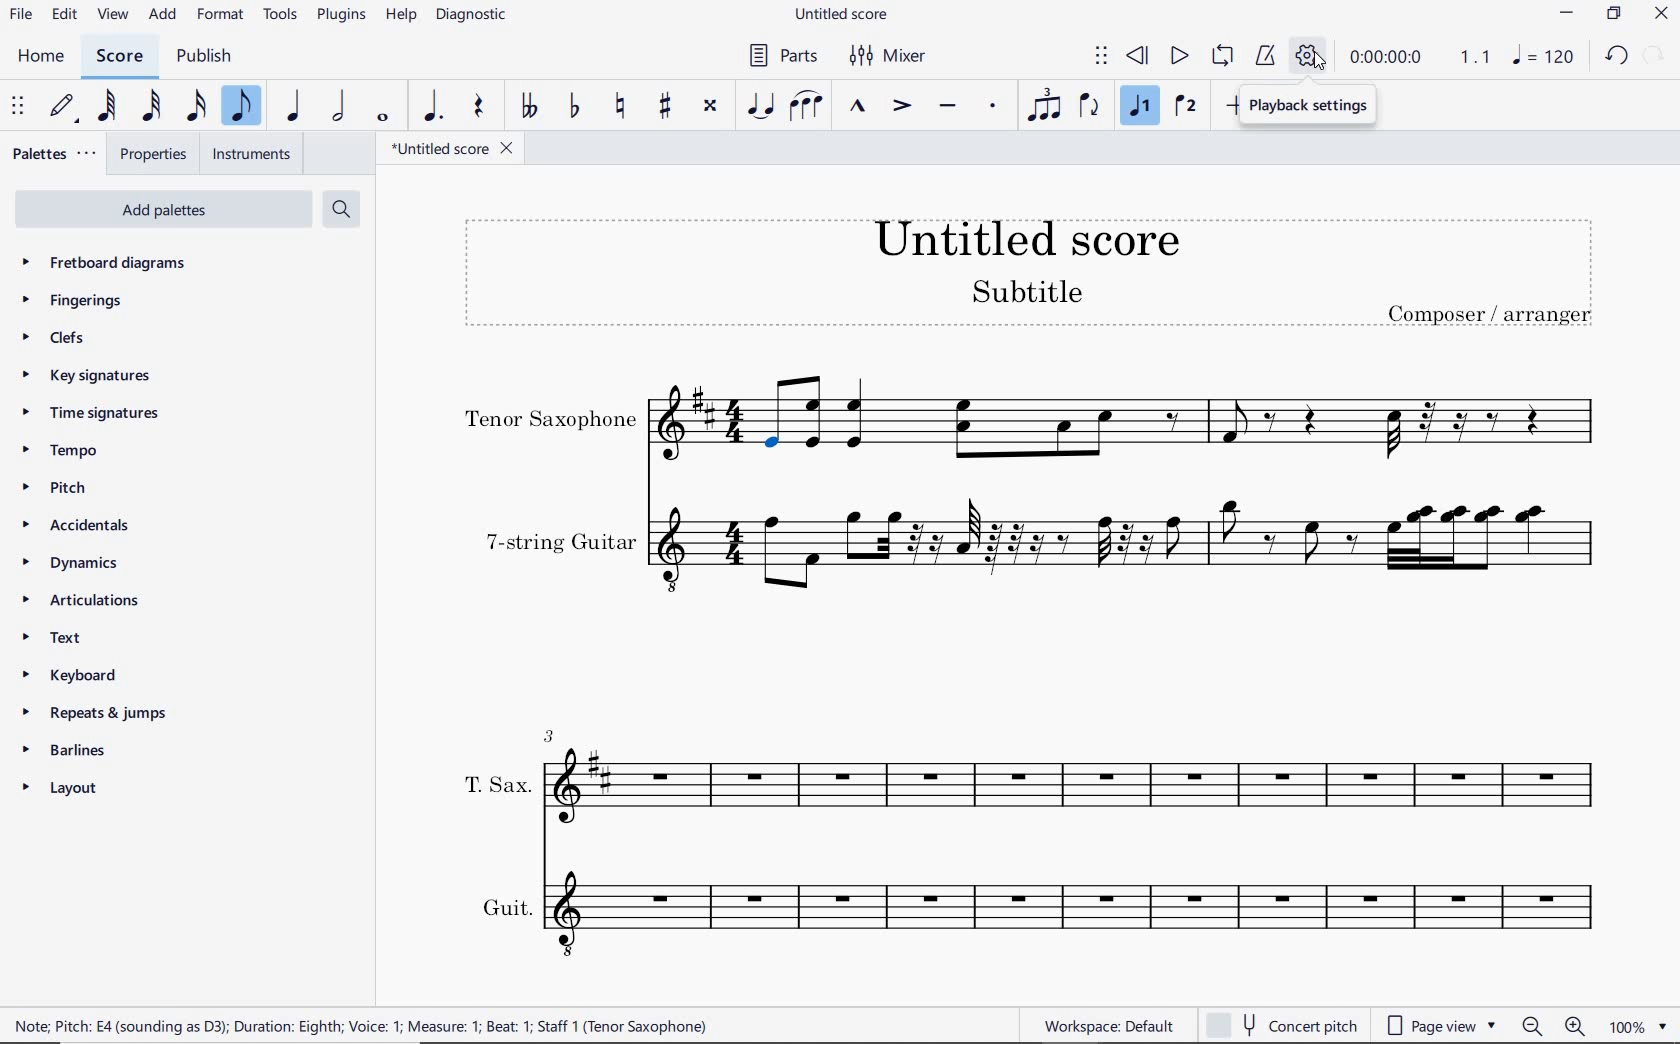  I want to click on DYNAMICS, so click(66, 563).